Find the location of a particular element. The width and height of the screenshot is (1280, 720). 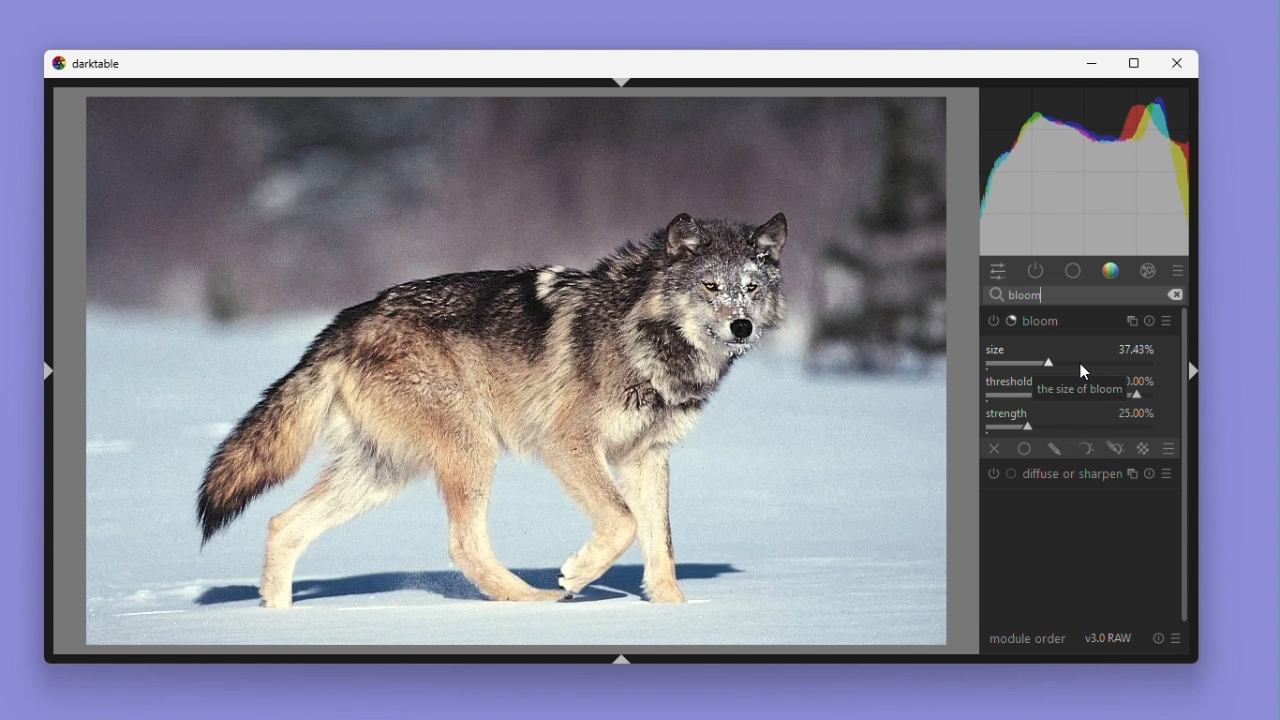

darktable is located at coordinates (100, 64).